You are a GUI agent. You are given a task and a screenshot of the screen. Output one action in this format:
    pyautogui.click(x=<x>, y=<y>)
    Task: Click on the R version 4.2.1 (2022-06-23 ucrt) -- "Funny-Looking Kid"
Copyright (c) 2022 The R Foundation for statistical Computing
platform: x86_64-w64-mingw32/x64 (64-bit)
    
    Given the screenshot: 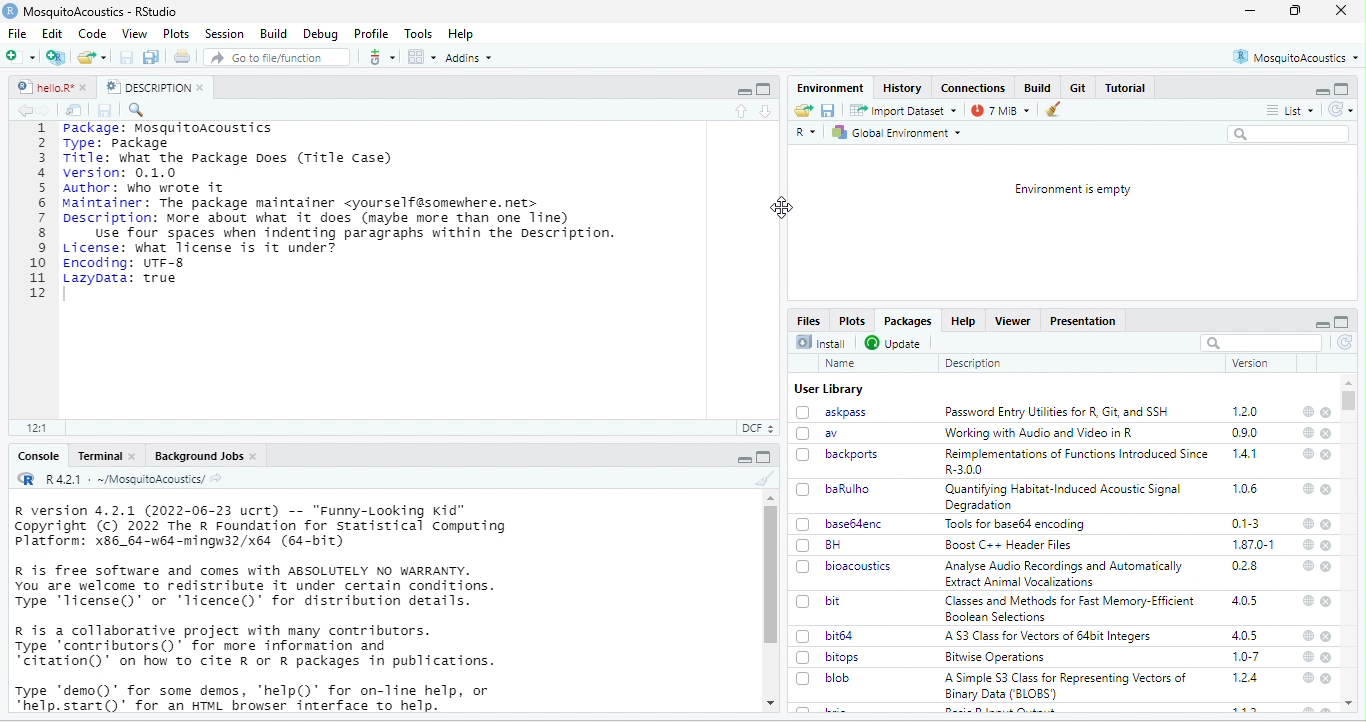 What is the action you would take?
    pyautogui.click(x=261, y=527)
    